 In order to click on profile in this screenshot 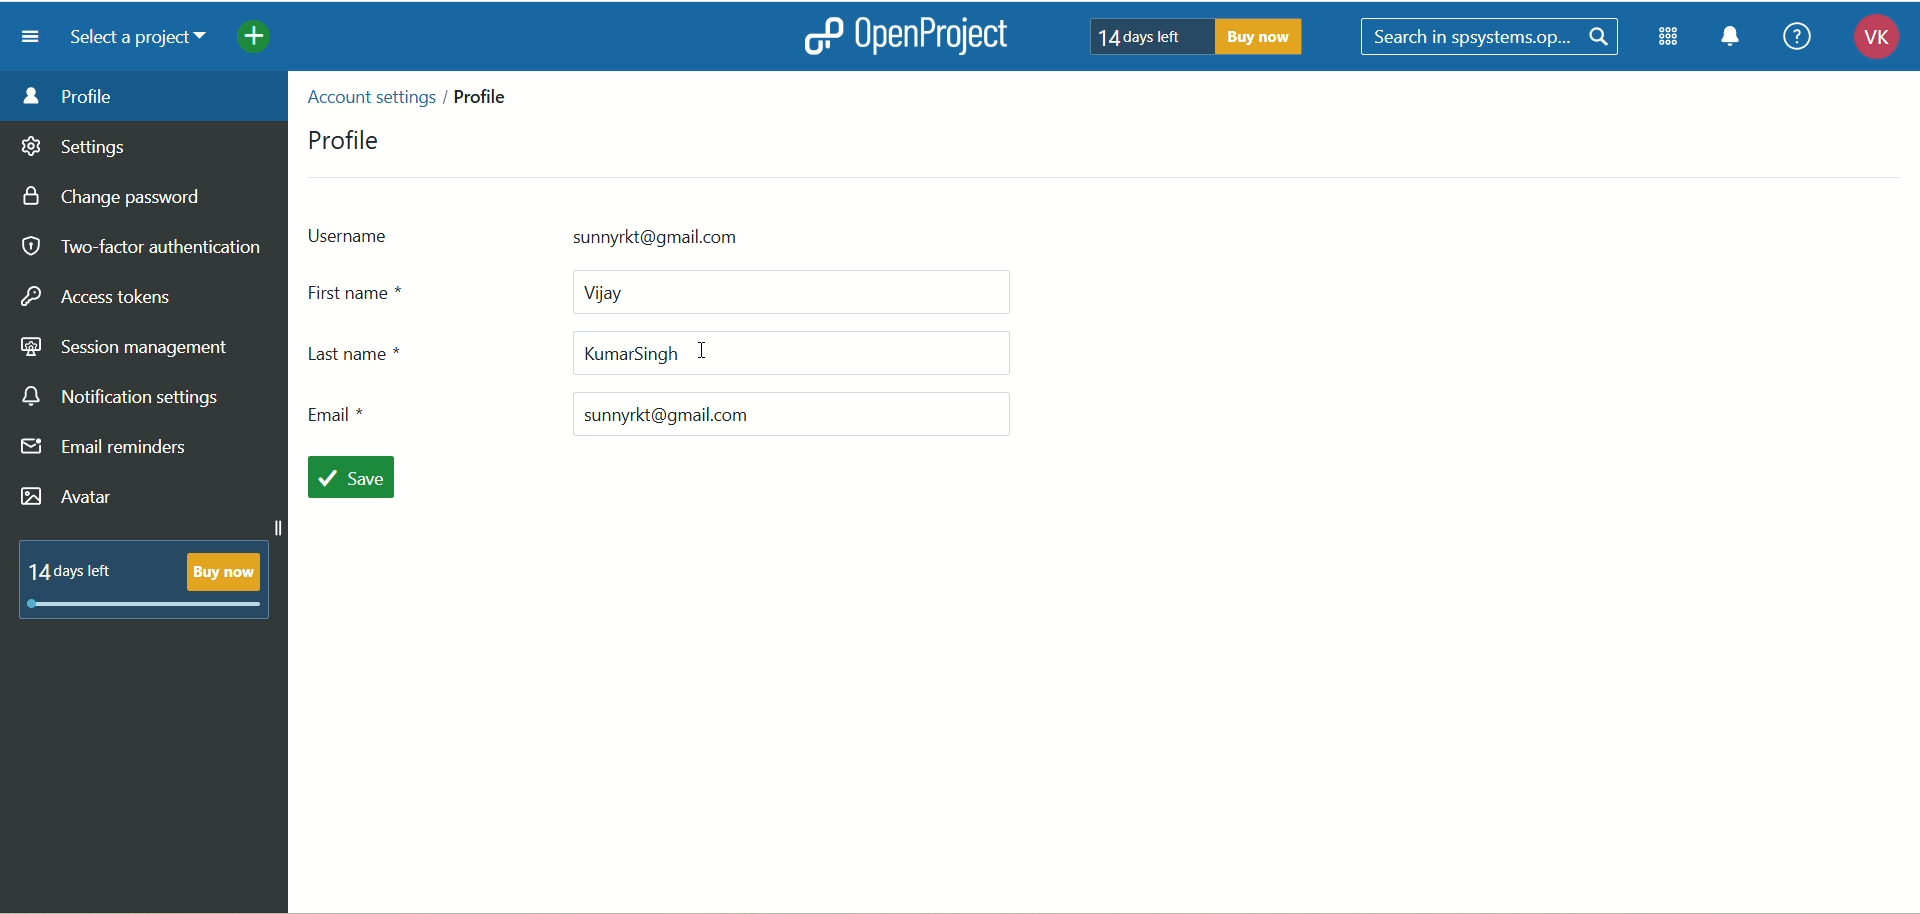, I will do `click(347, 138)`.